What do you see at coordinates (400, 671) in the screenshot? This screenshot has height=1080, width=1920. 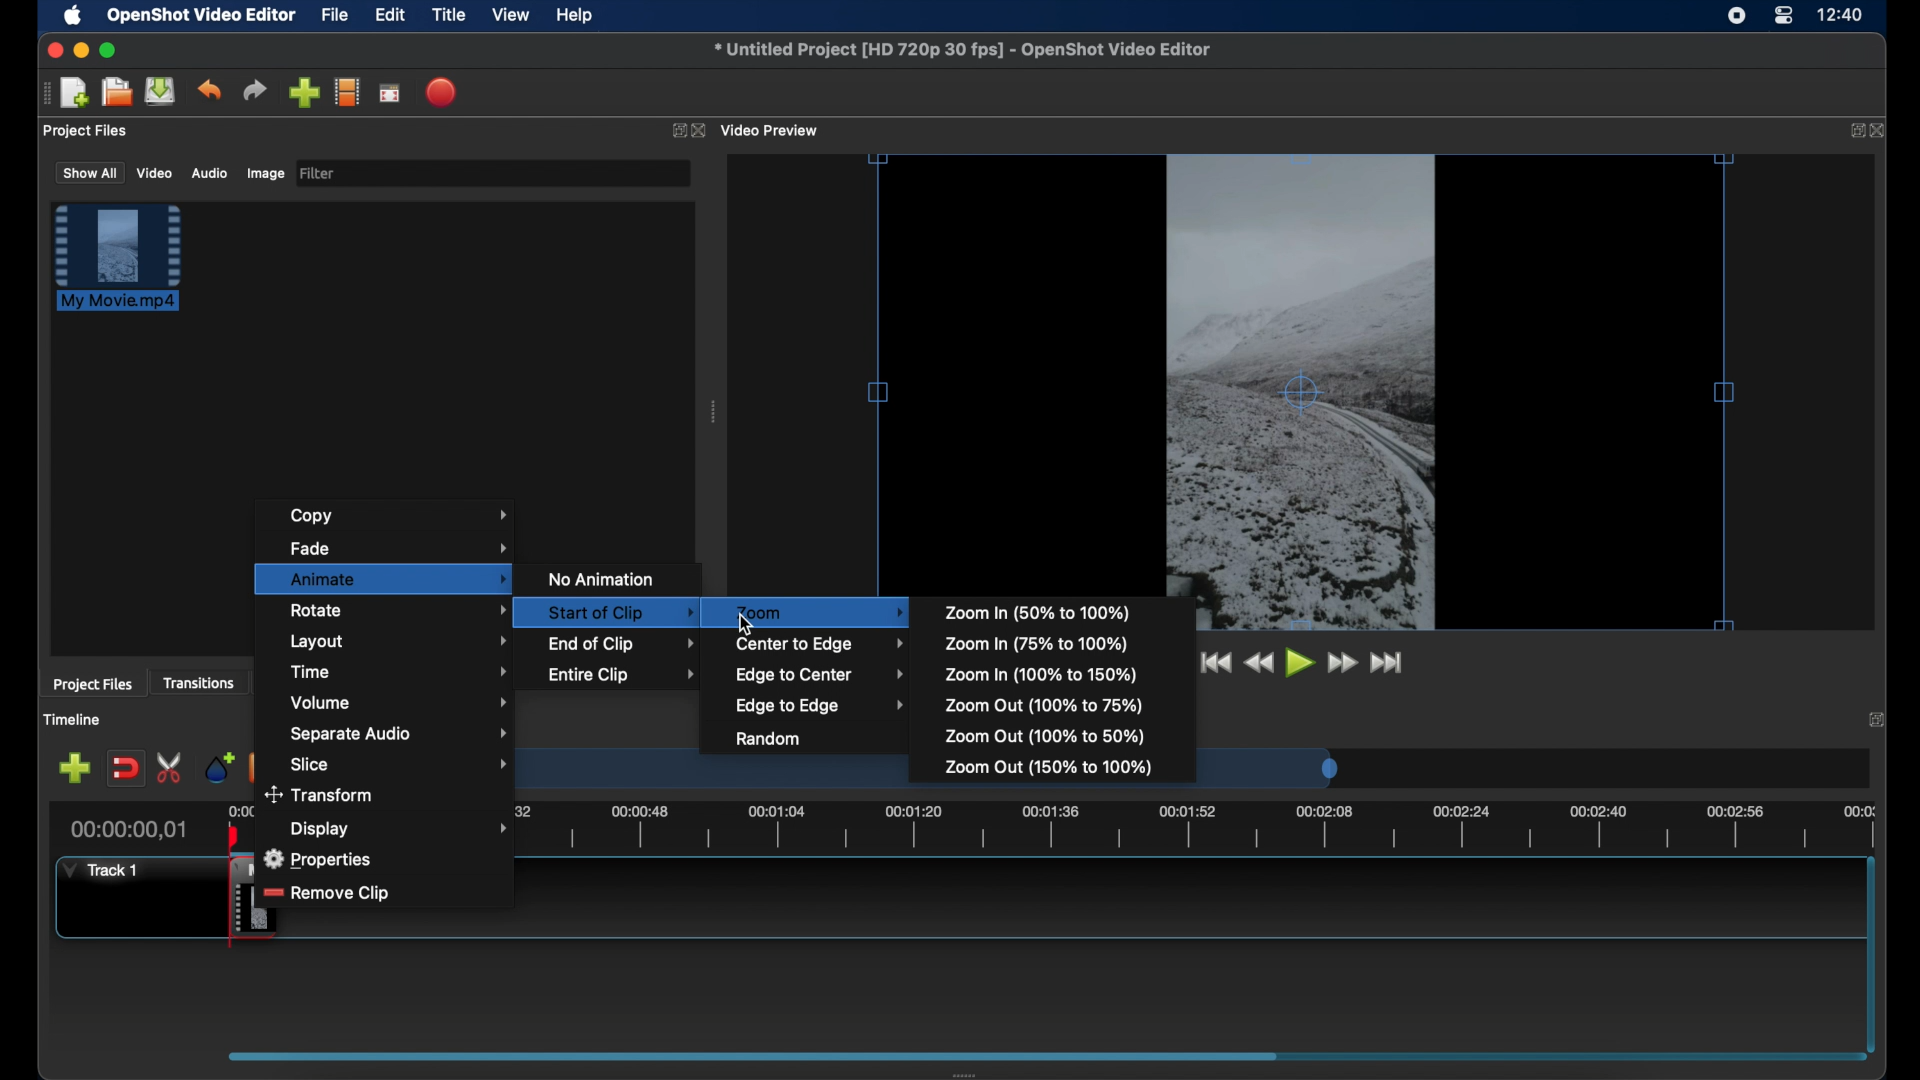 I see `time menu` at bounding box center [400, 671].